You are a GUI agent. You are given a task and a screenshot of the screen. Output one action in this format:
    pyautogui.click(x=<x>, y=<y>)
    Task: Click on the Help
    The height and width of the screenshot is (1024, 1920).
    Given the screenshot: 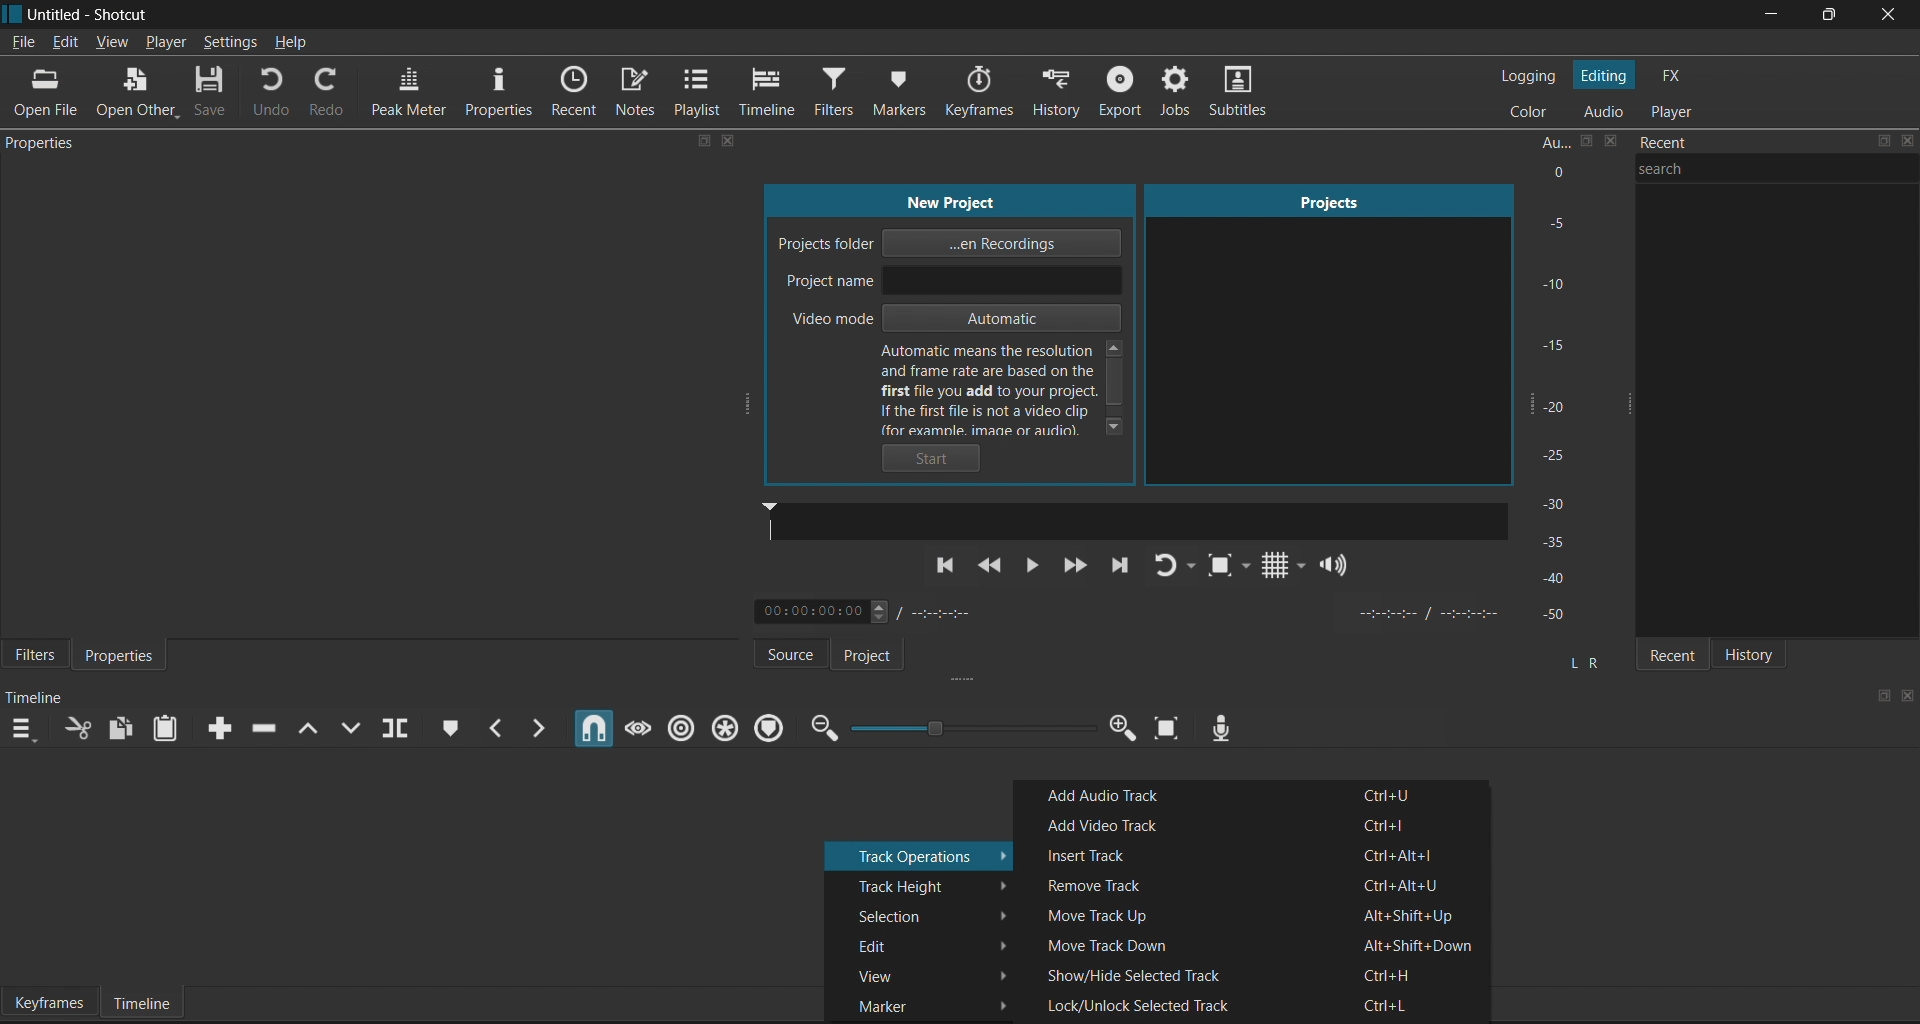 What is the action you would take?
    pyautogui.click(x=292, y=45)
    